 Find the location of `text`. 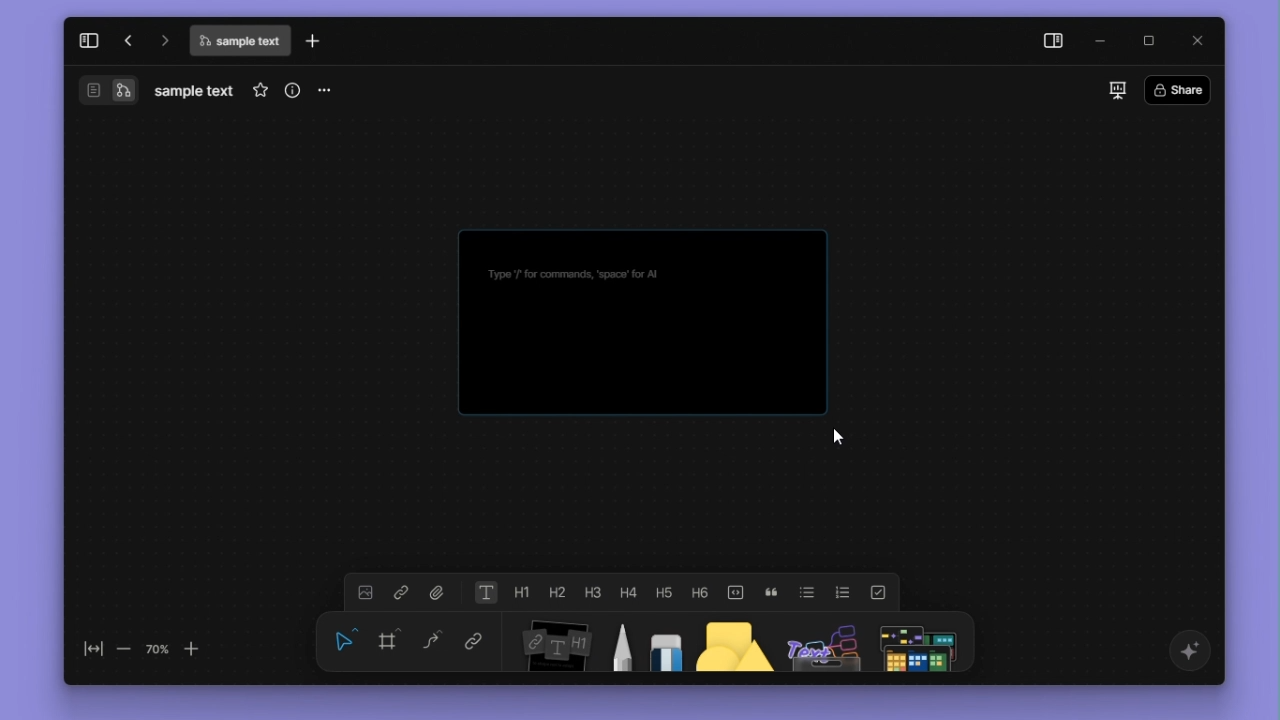

text is located at coordinates (485, 593).